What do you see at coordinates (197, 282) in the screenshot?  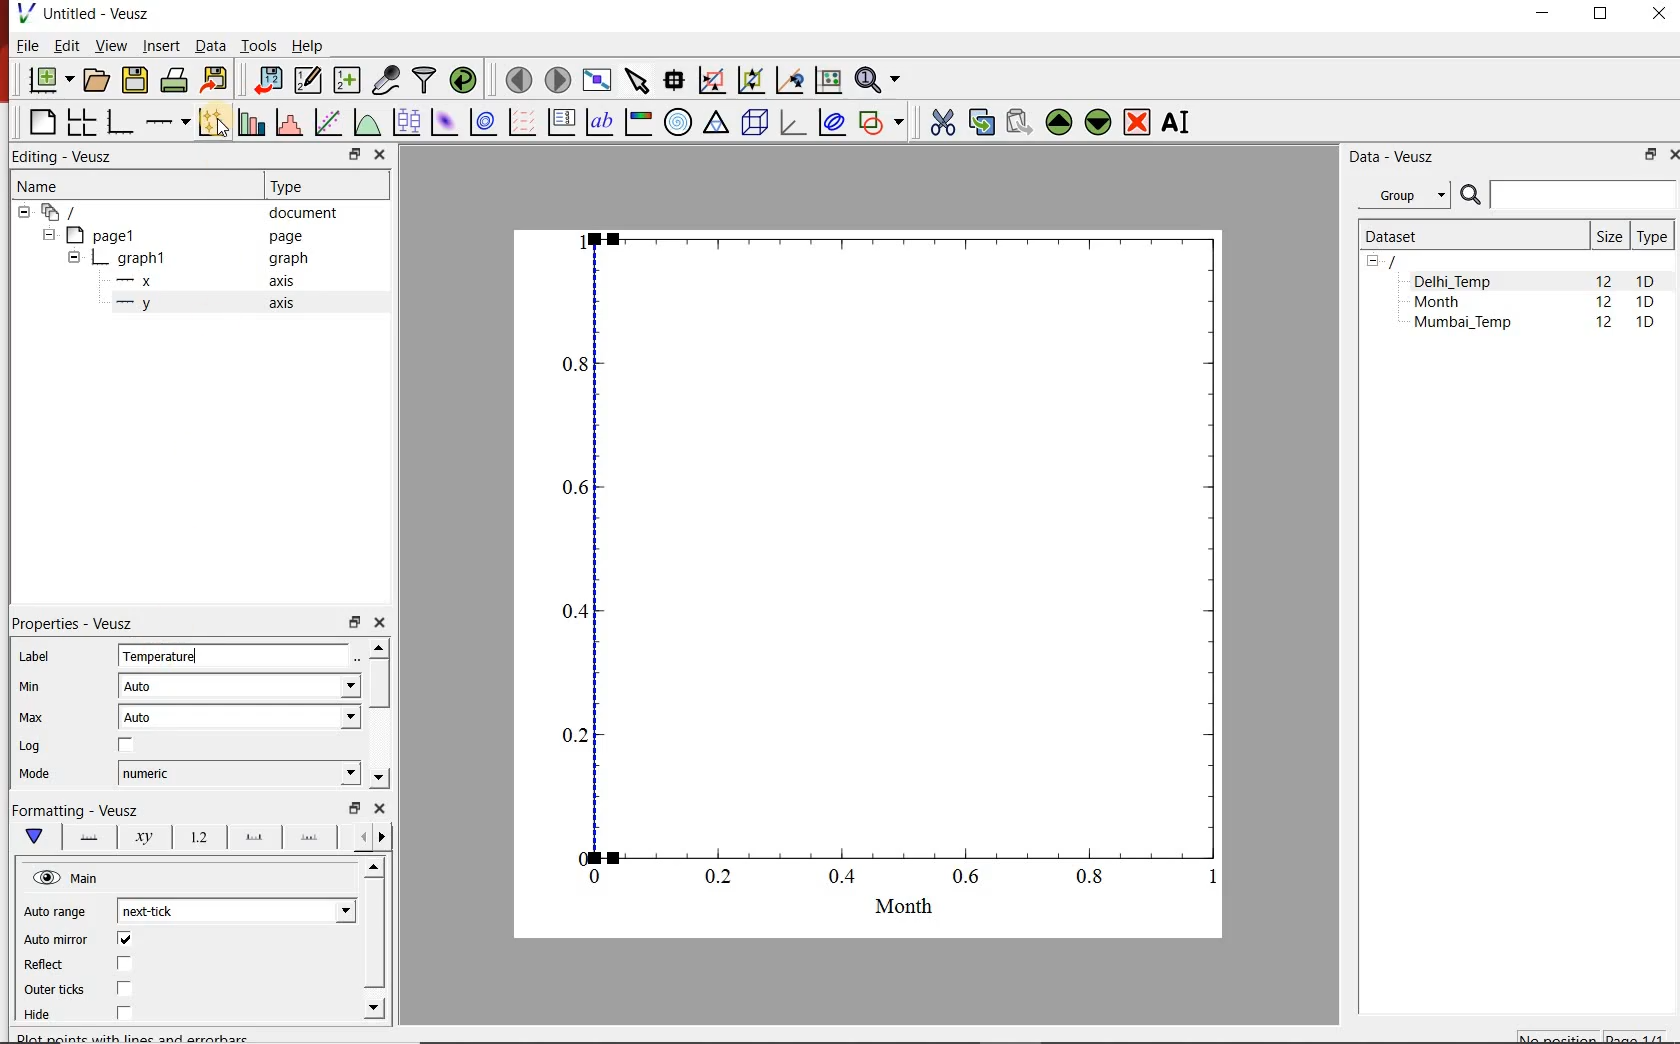 I see `-x axis` at bounding box center [197, 282].